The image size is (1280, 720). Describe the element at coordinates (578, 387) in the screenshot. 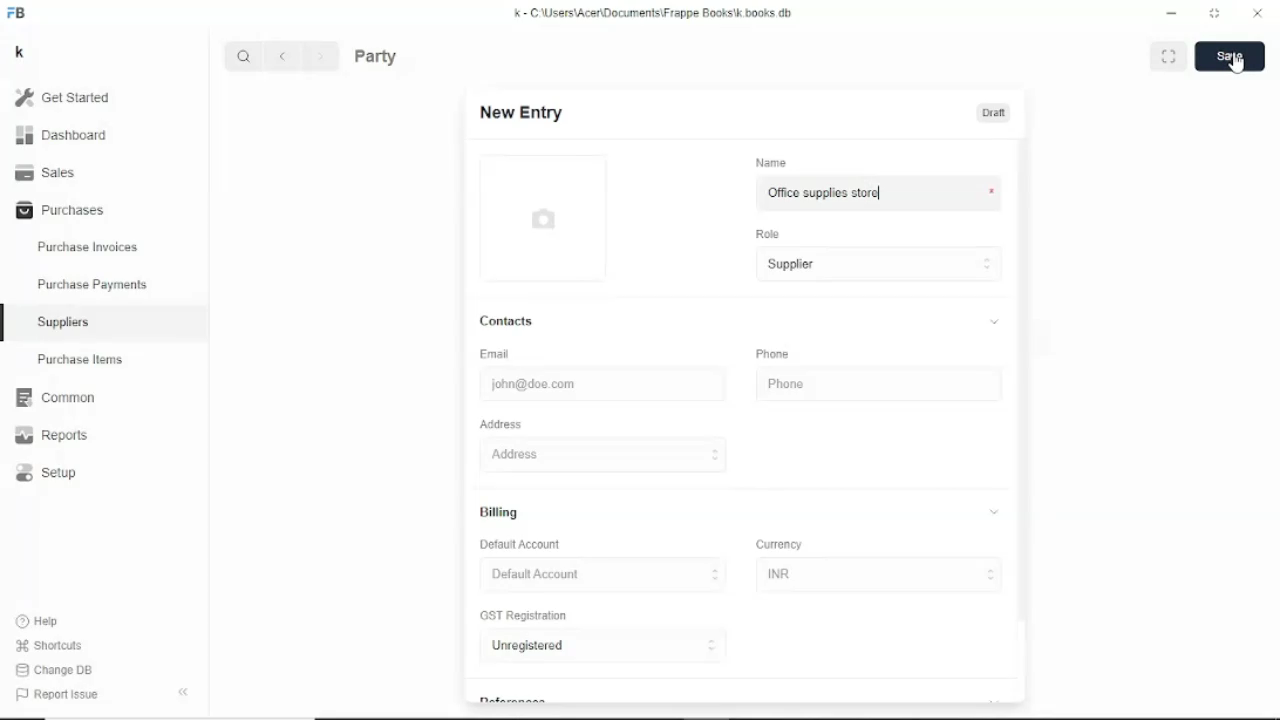

I see `john@doe.com` at that location.